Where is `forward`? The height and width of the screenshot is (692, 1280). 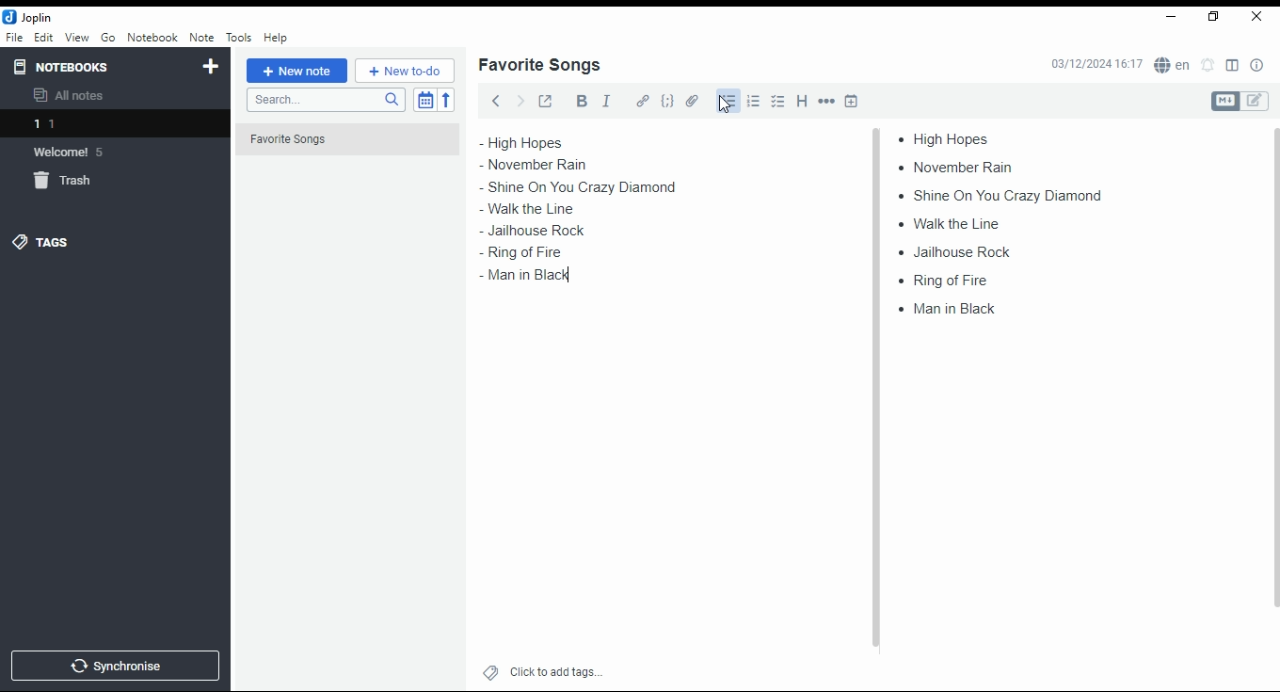 forward is located at coordinates (520, 99).